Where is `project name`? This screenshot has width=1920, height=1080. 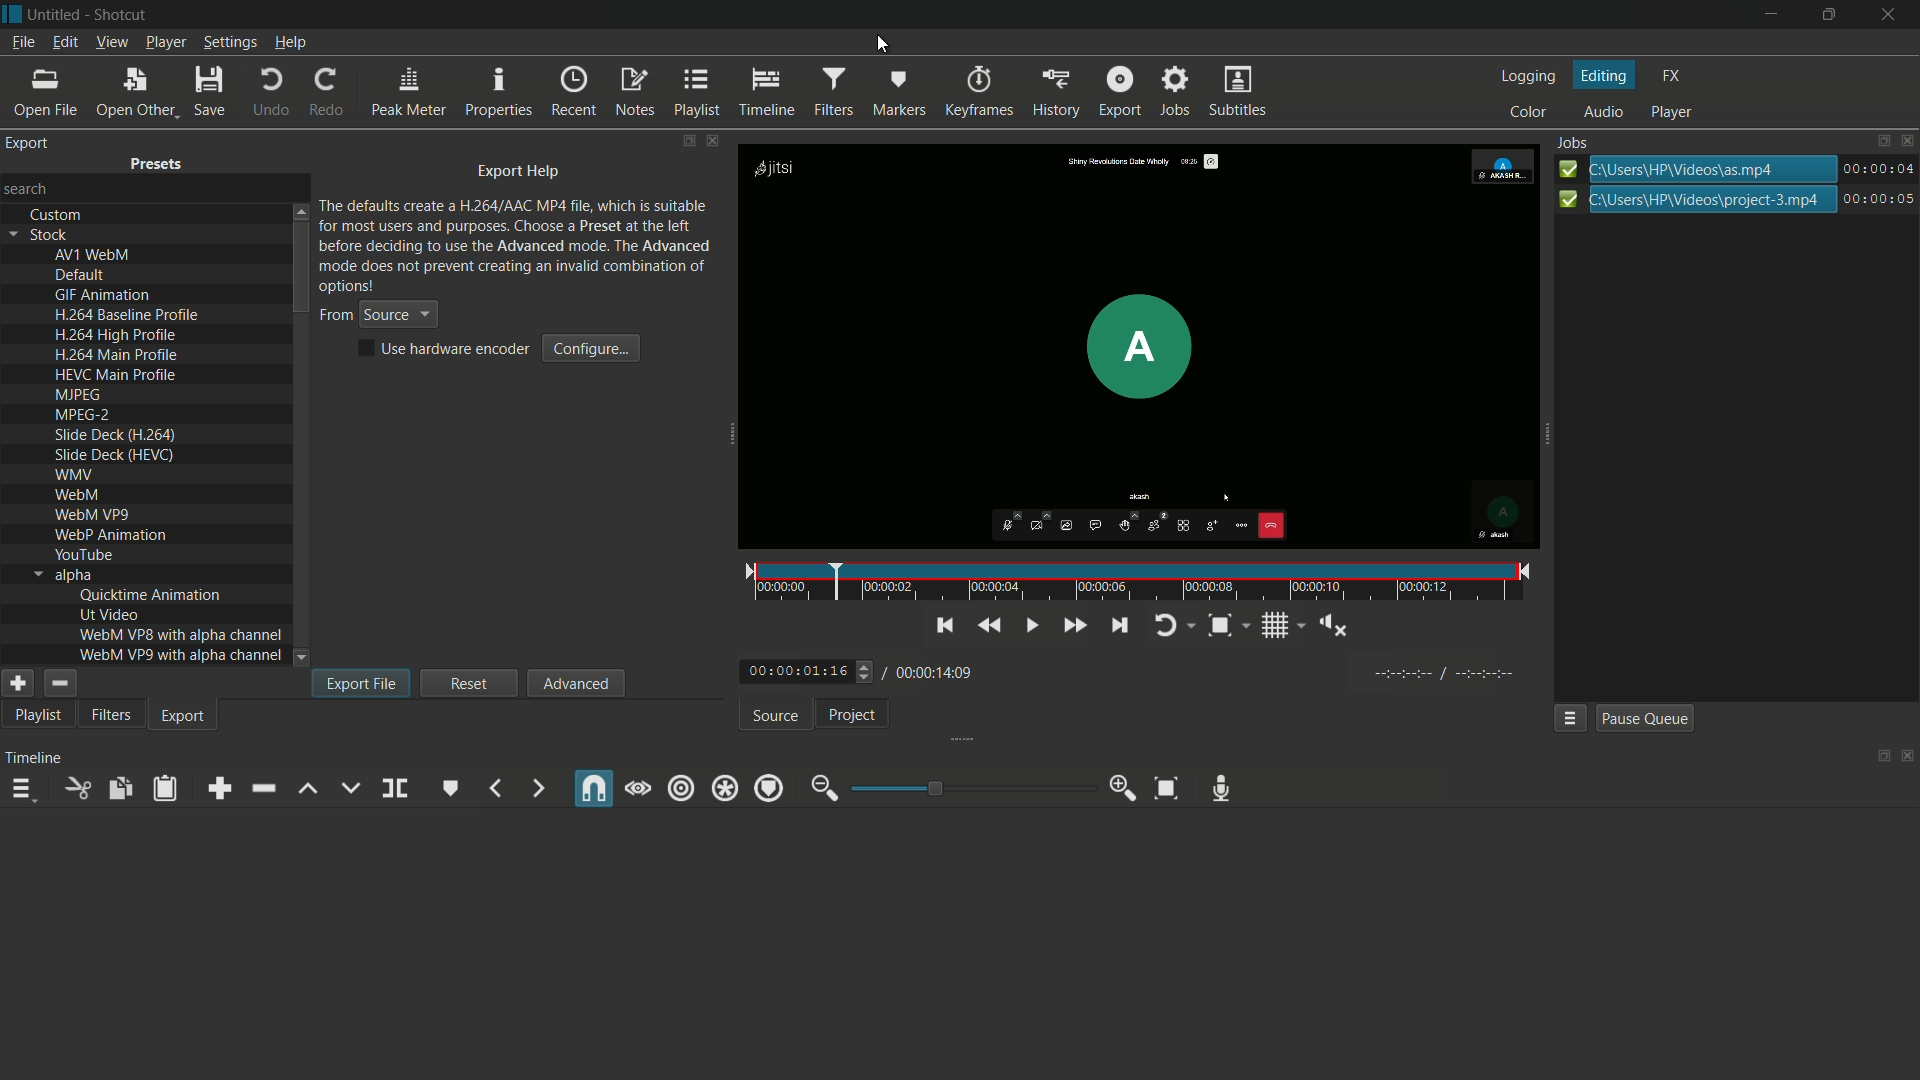
project name is located at coordinates (55, 14).